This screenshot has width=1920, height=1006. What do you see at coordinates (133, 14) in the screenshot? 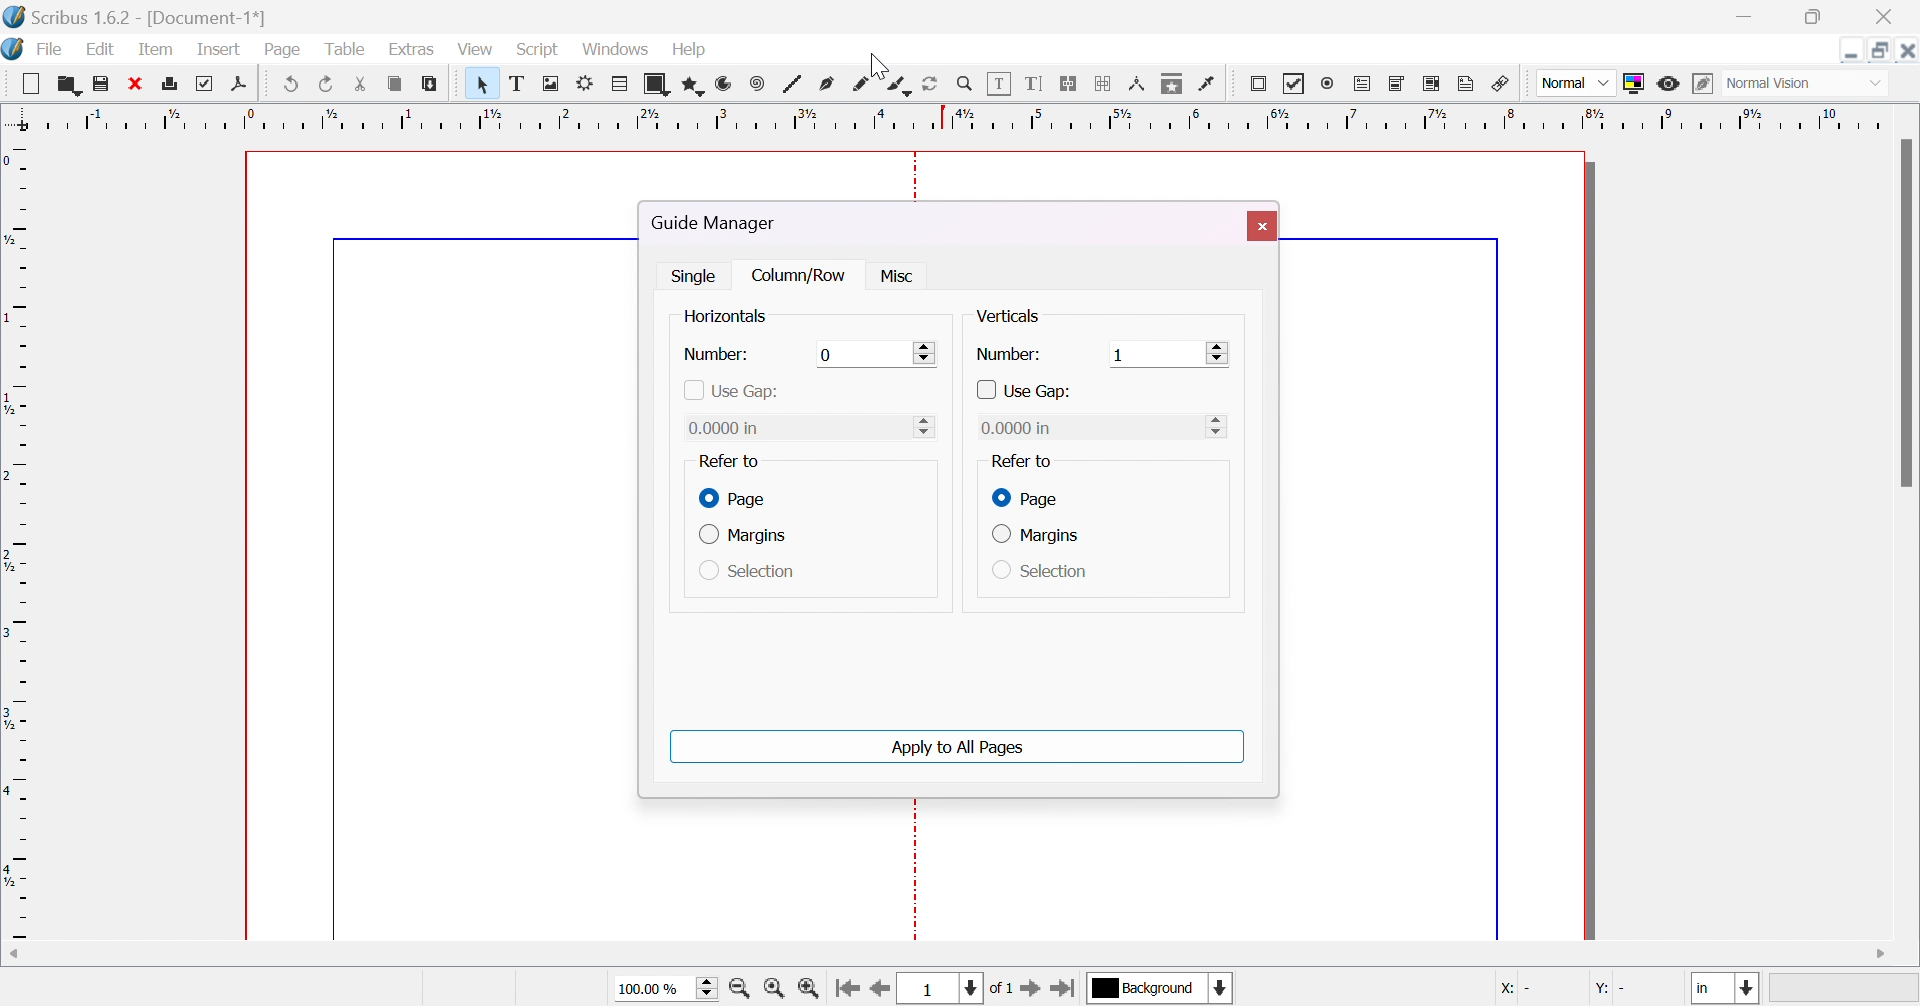
I see `scribus 1.6.2 [Document-1]` at bounding box center [133, 14].